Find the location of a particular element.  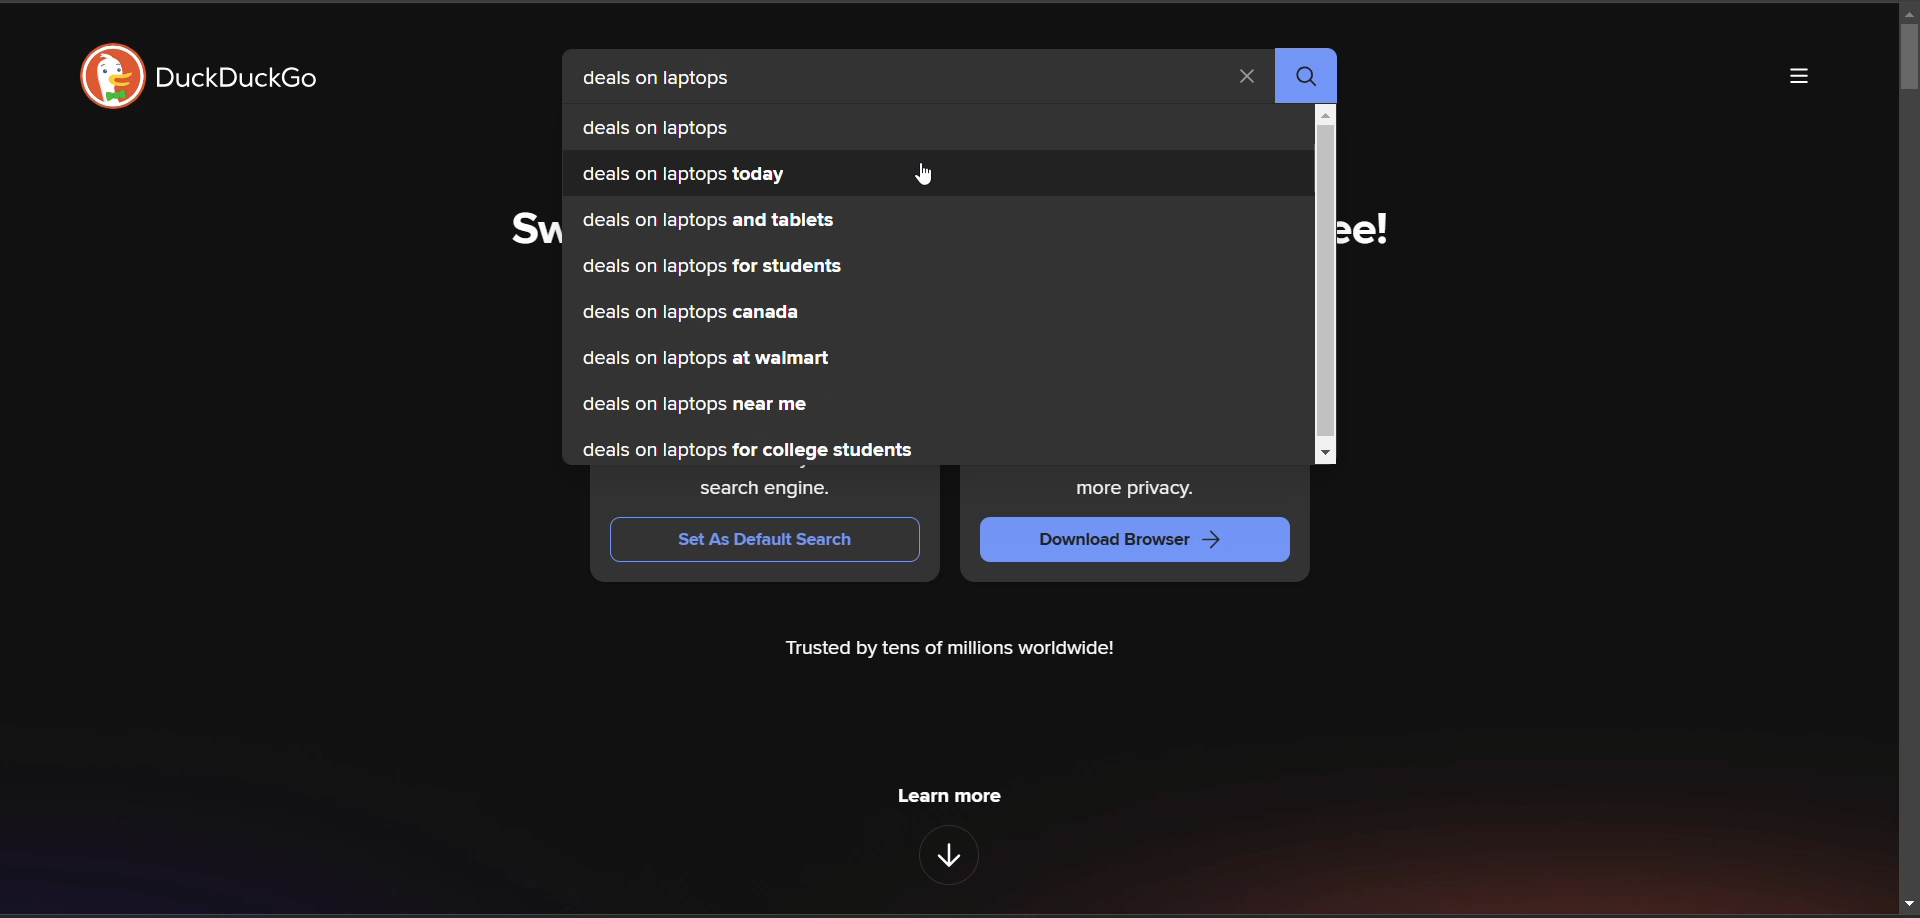

cursor is located at coordinates (927, 182).